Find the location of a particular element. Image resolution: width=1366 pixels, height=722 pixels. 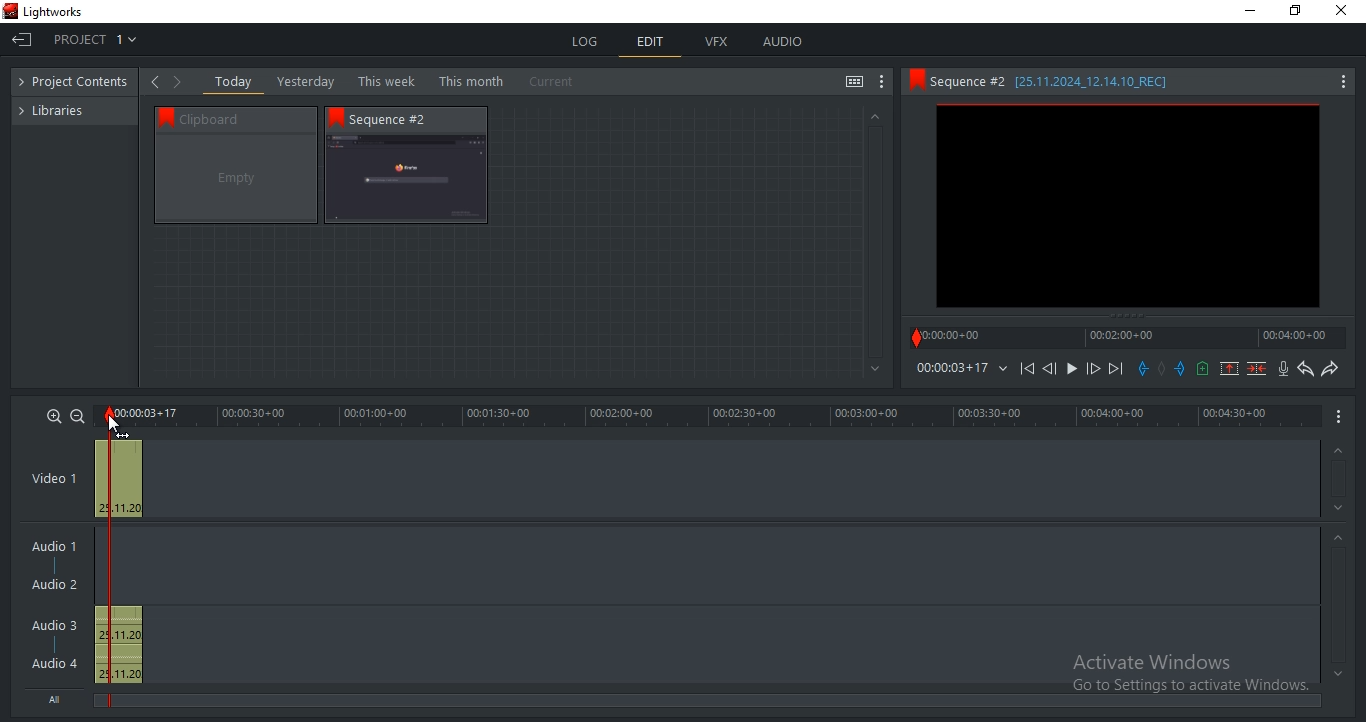

Activate Windows
Go to Settings to activate Windows. is located at coordinates (1190, 675).